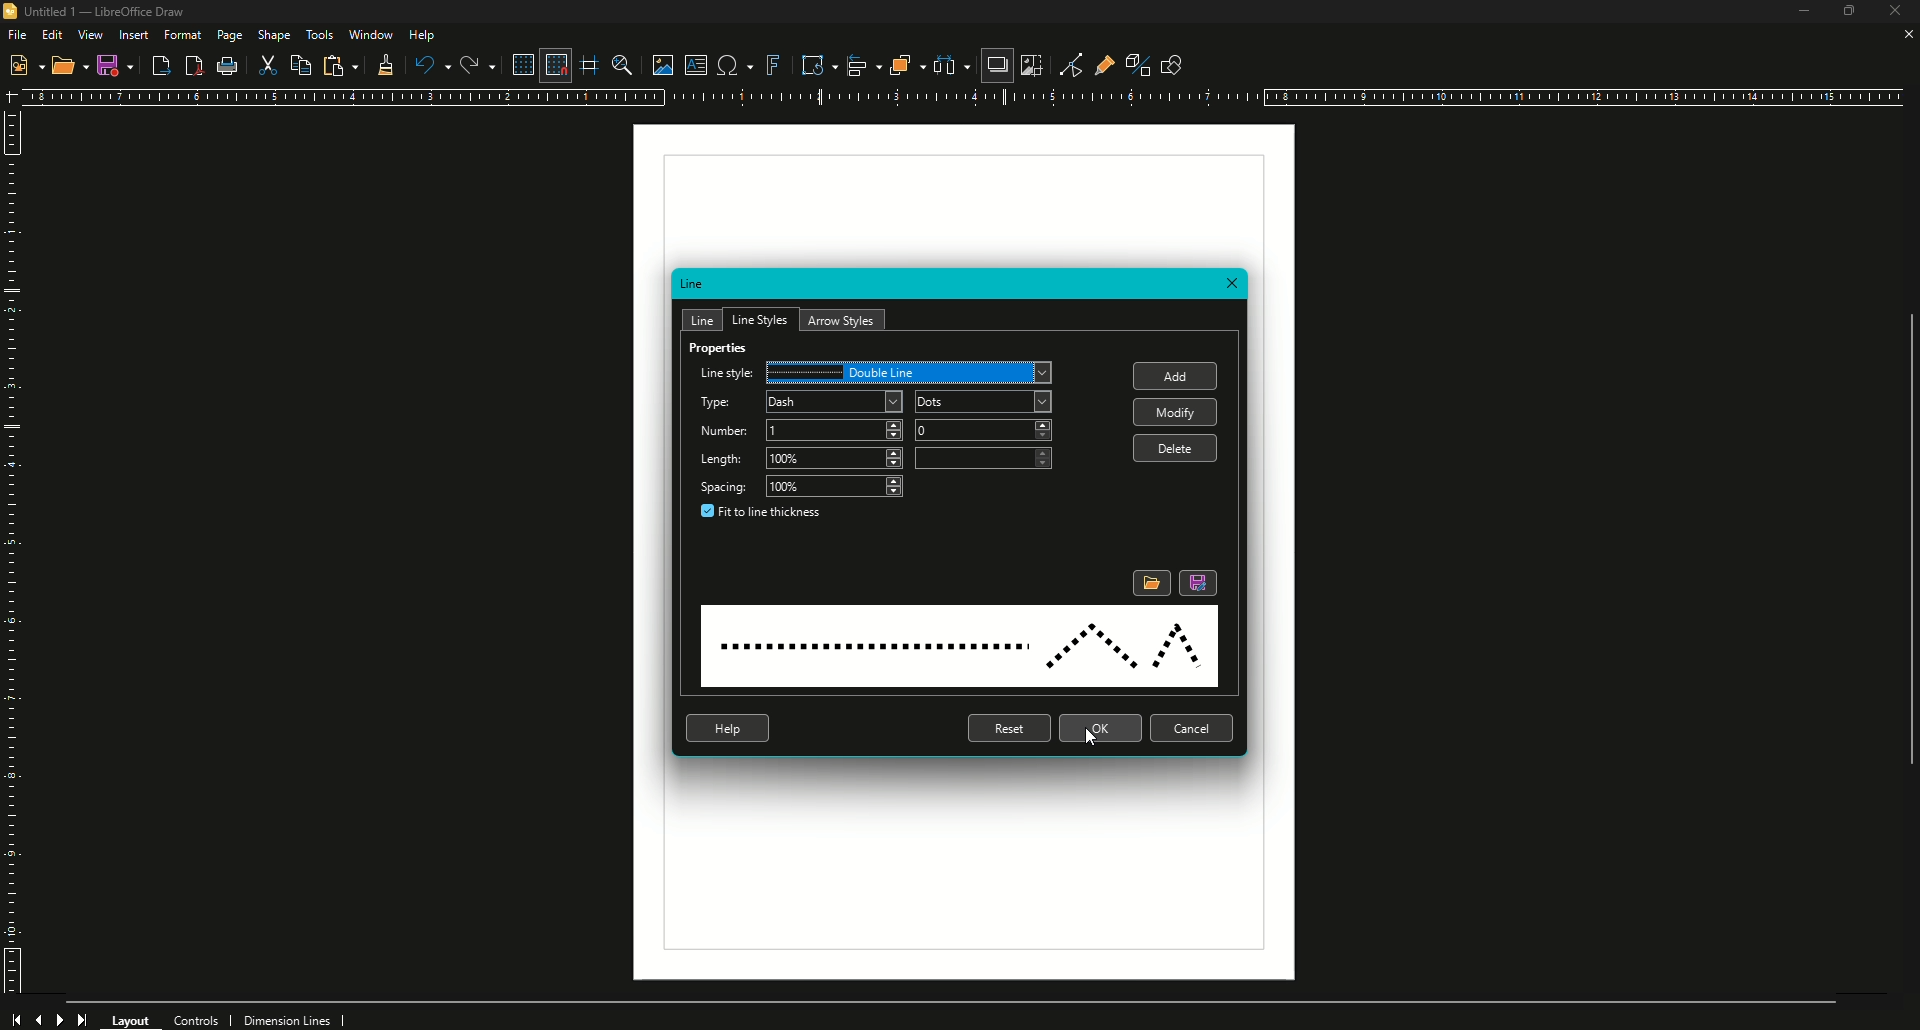 The height and width of the screenshot is (1030, 1920). Describe the element at coordinates (759, 318) in the screenshot. I see `Line Styles` at that location.